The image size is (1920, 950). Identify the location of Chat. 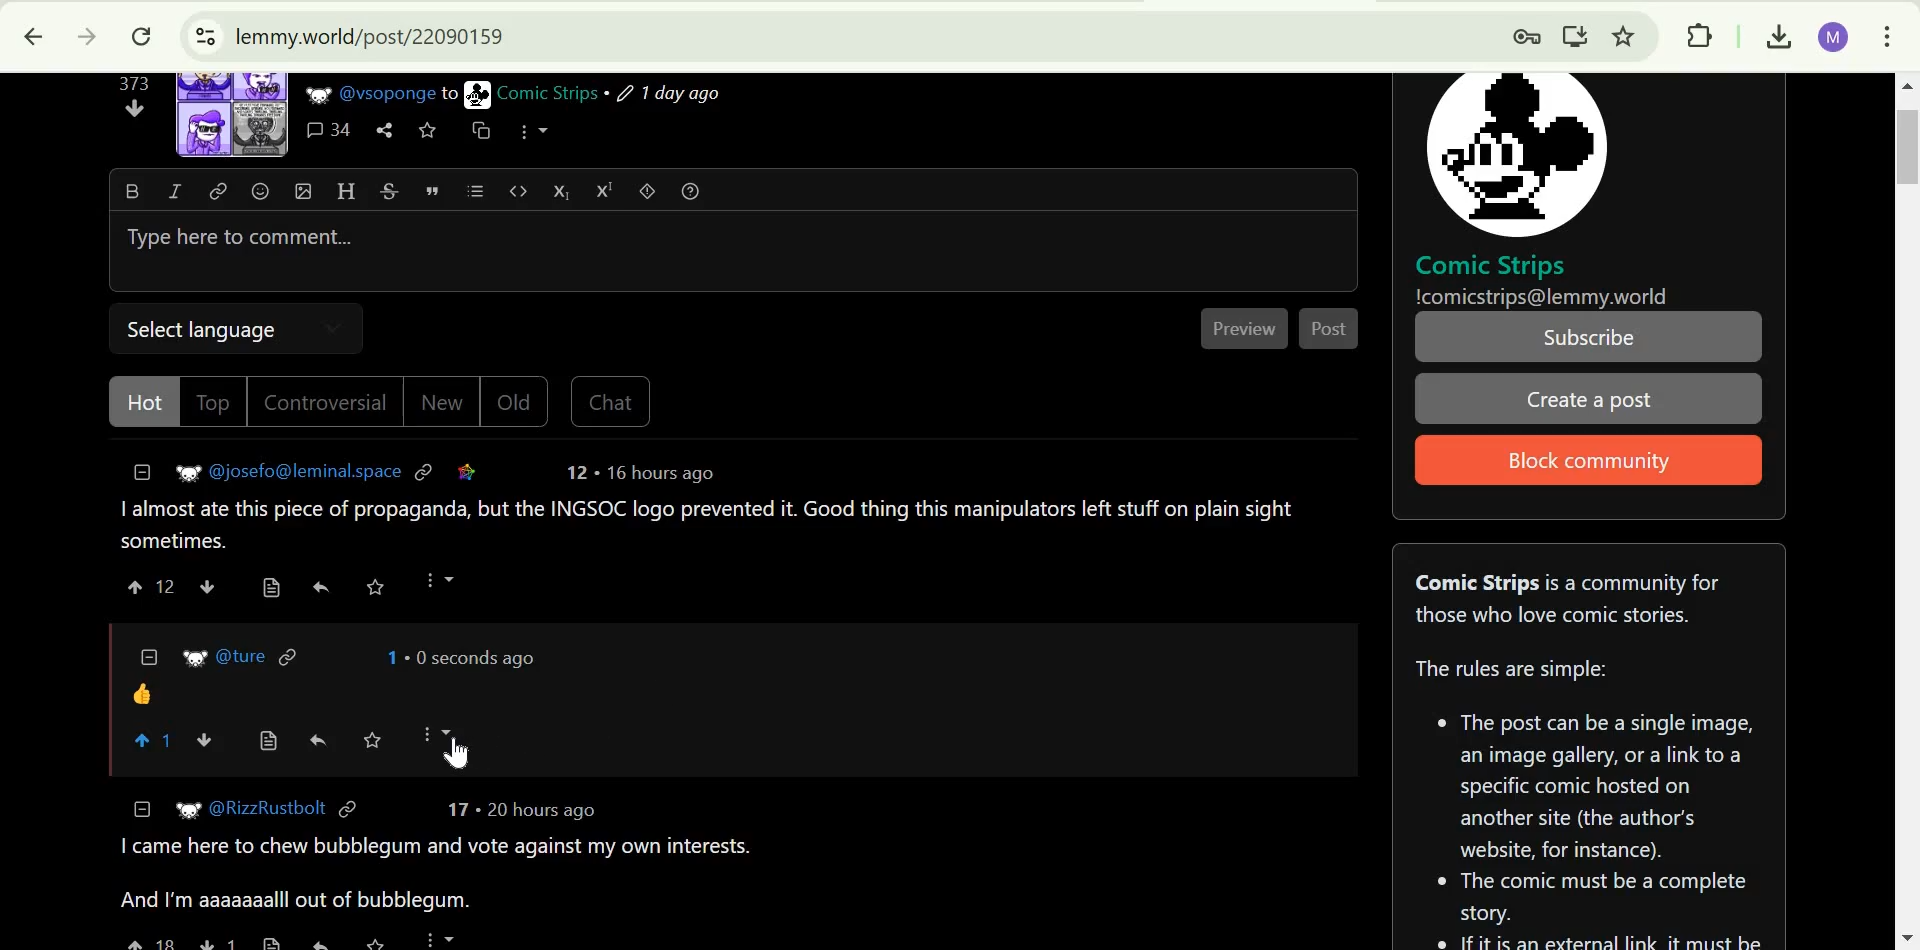
(610, 403).